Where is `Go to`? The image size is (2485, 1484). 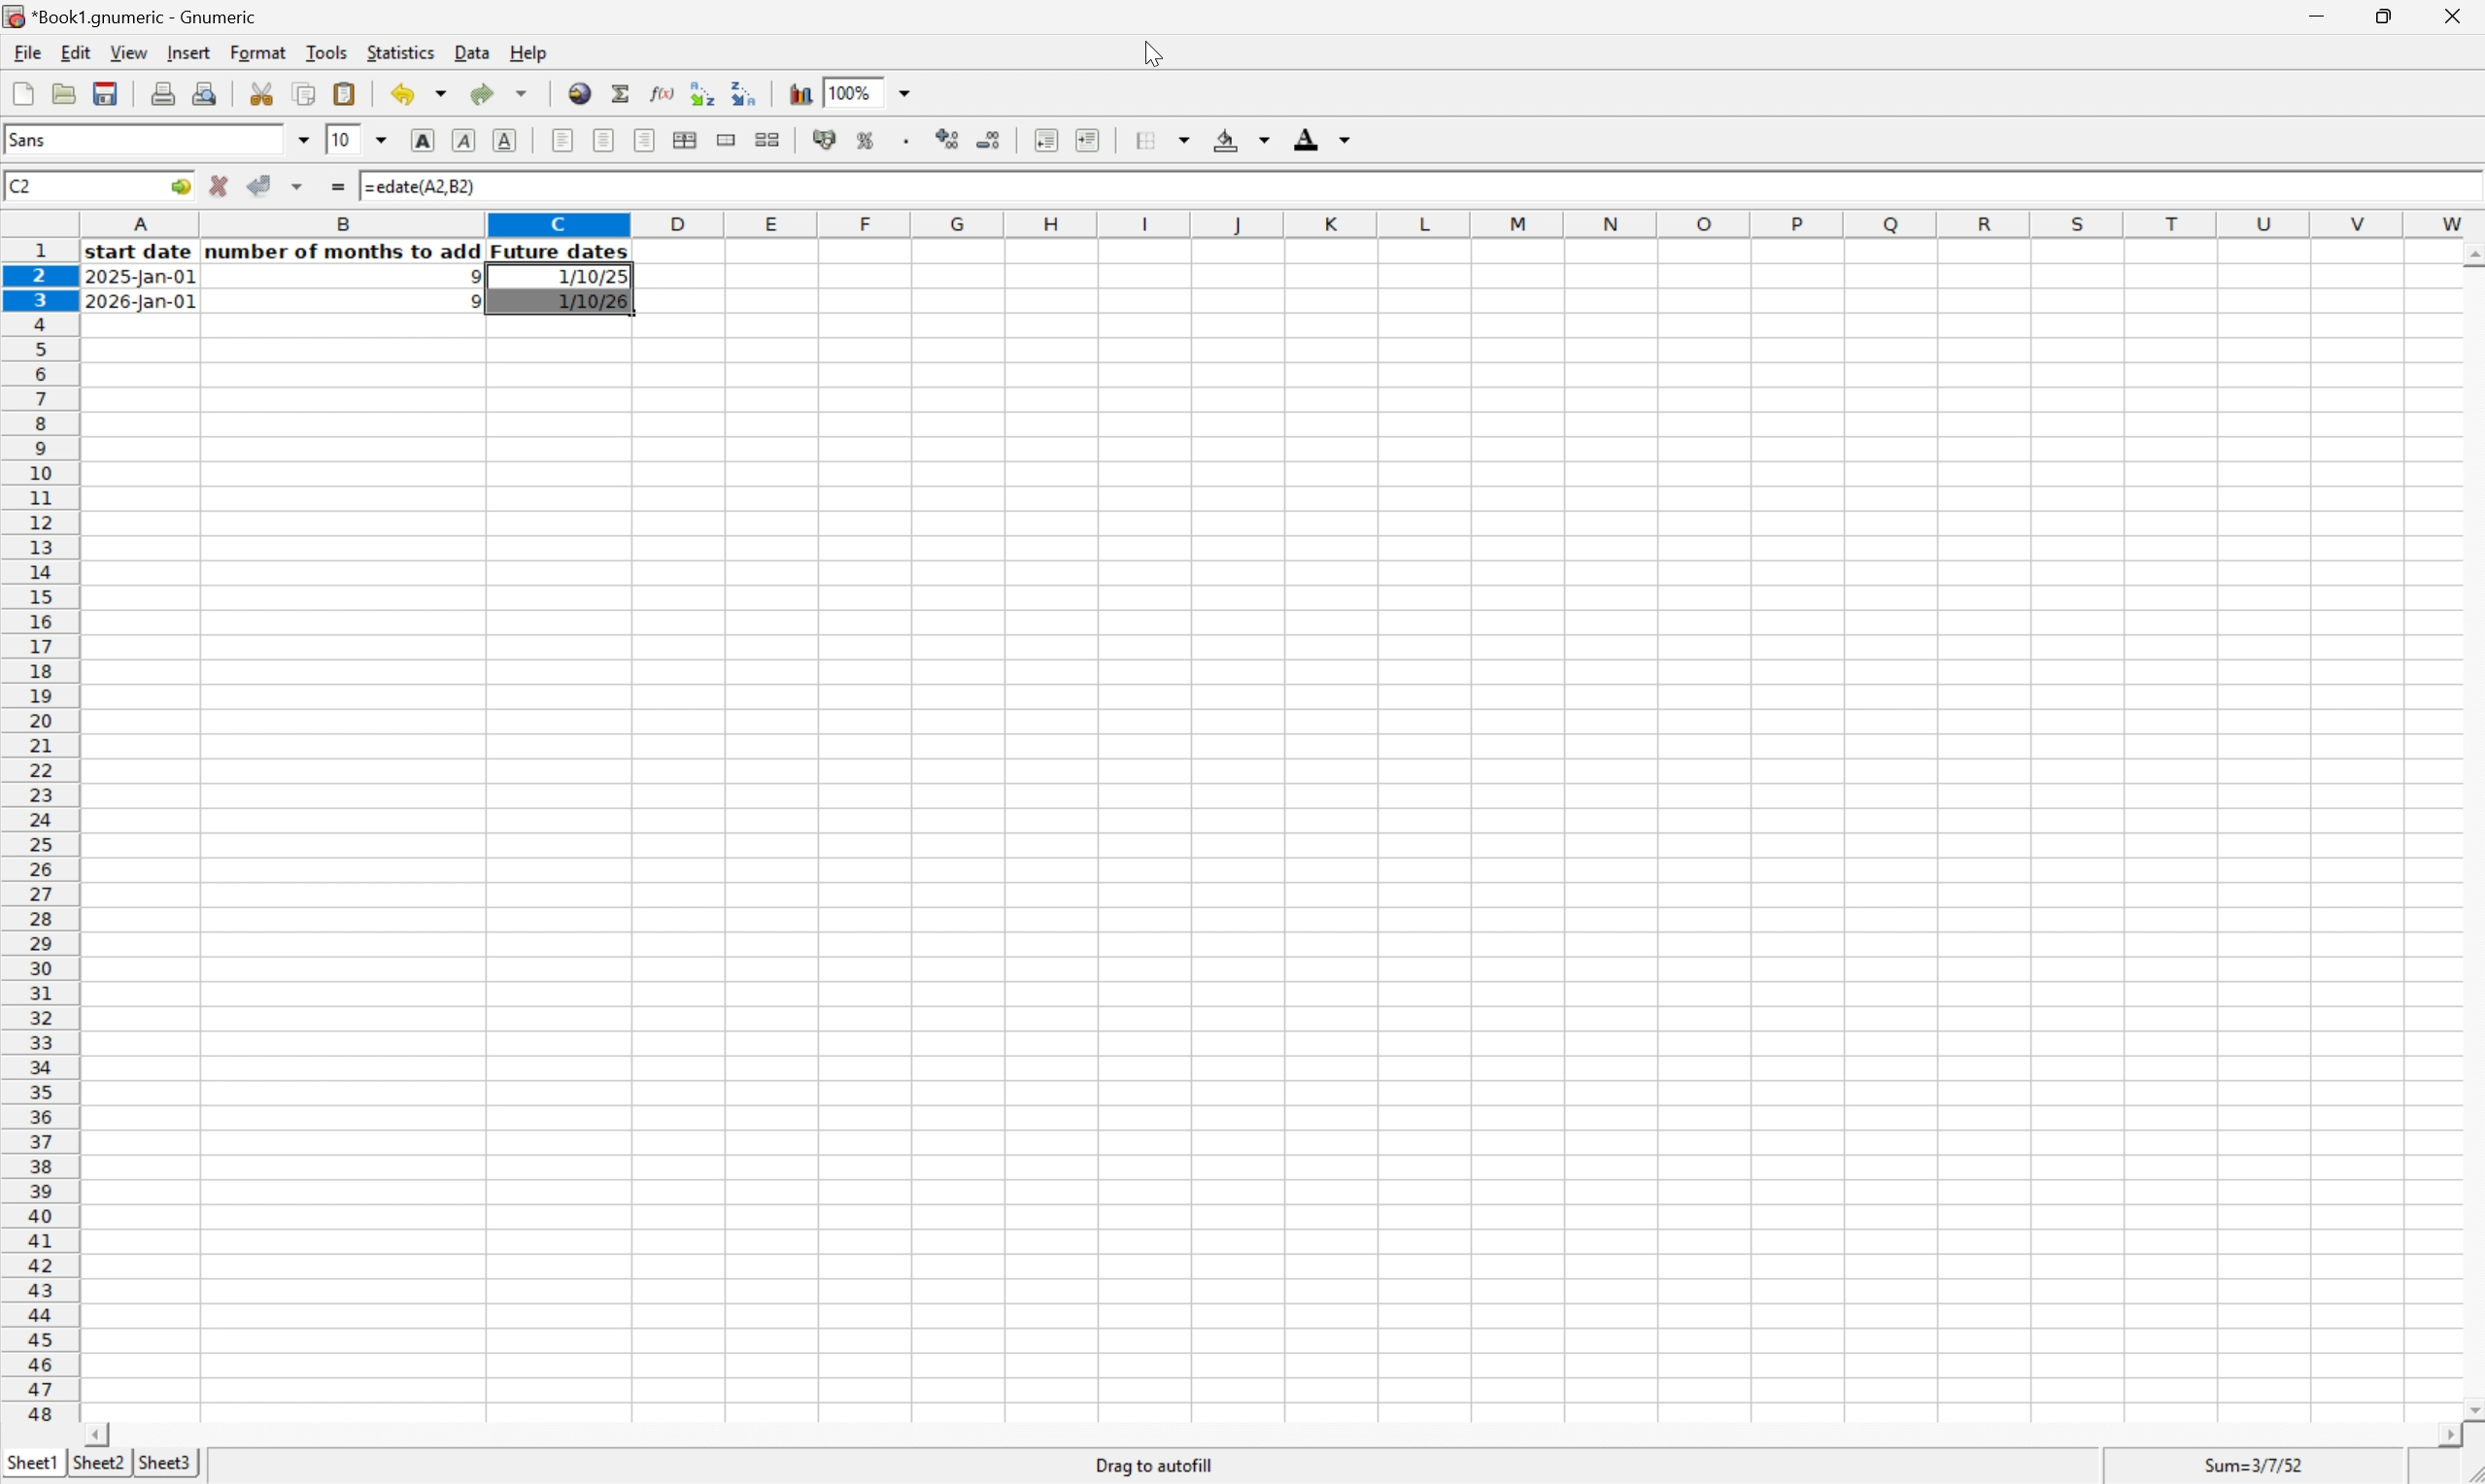 Go to is located at coordinates (179, 186).